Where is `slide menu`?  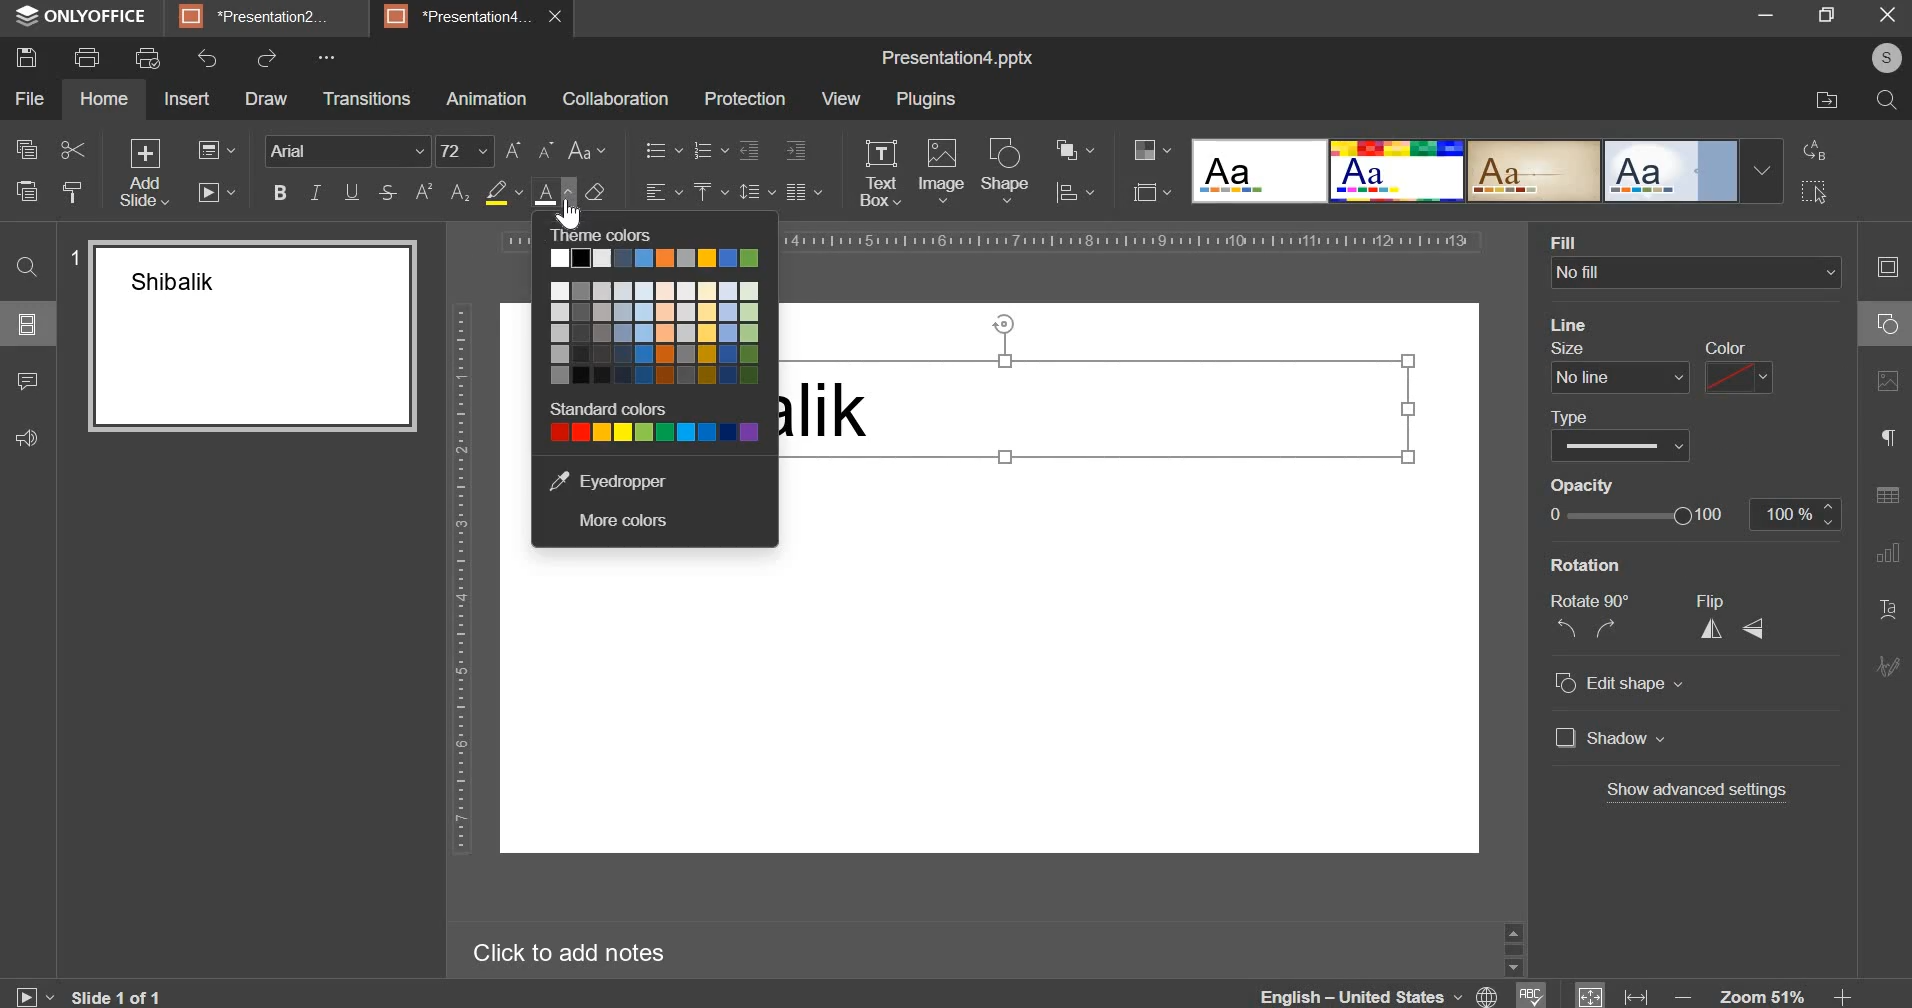
slide menu is located at coordinates (26, 324).